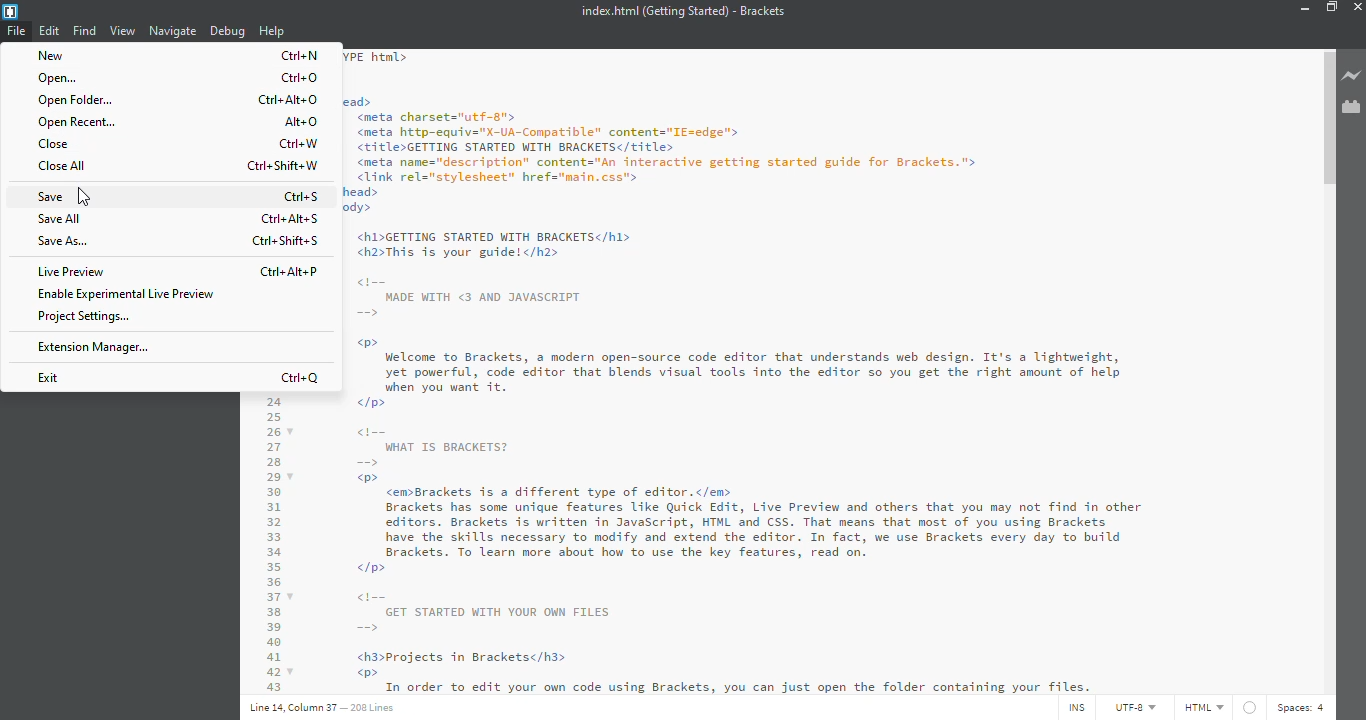  Describe the element at coordinates (55, 56) in the screenshot. I see `new` at that location.